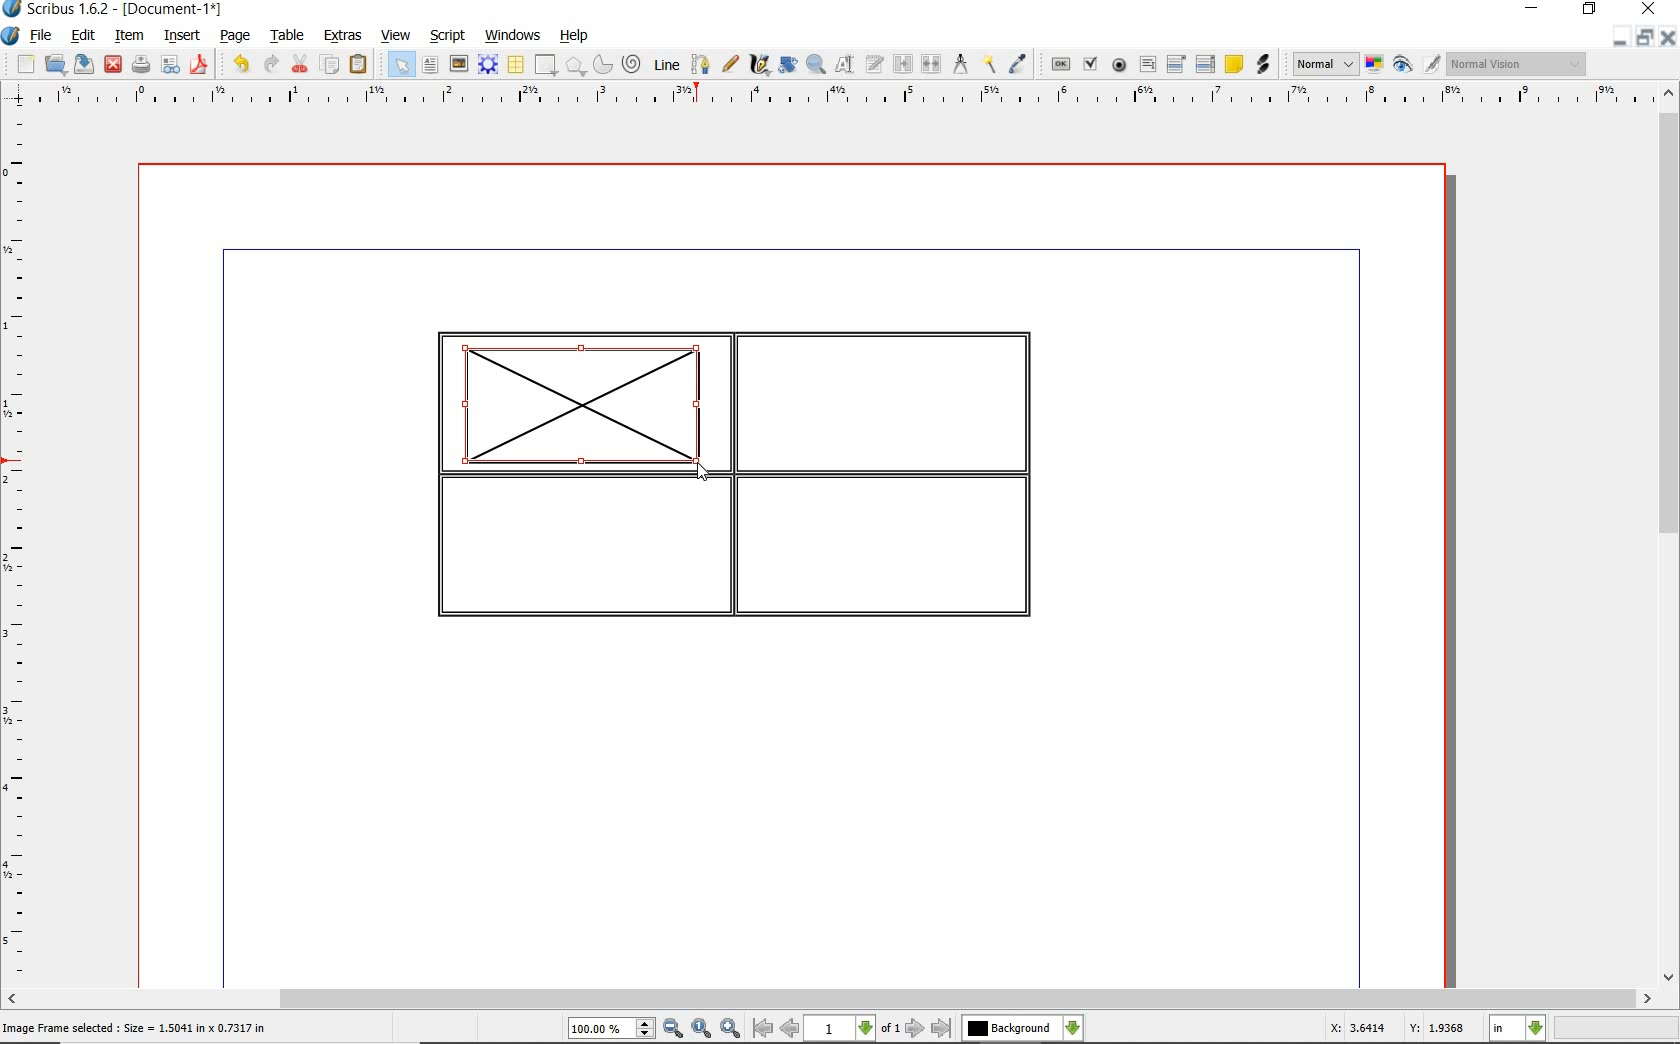  What do you see at coordinates (81, 36) in the screenshot?
I see `edit` at bounding box center [81, 36].